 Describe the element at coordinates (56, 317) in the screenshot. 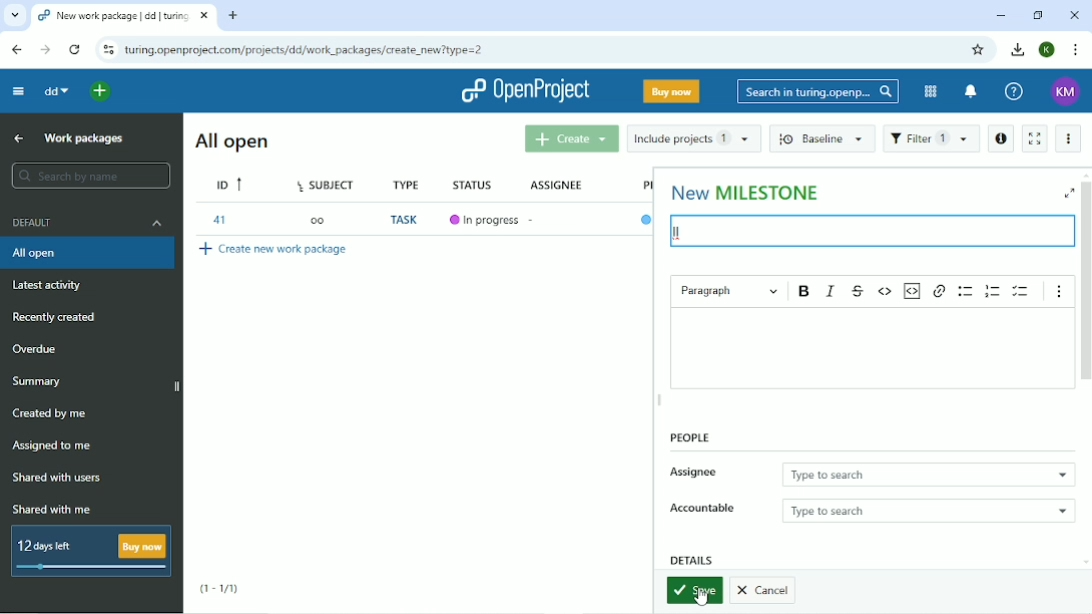

I see `Recently created` at that location.